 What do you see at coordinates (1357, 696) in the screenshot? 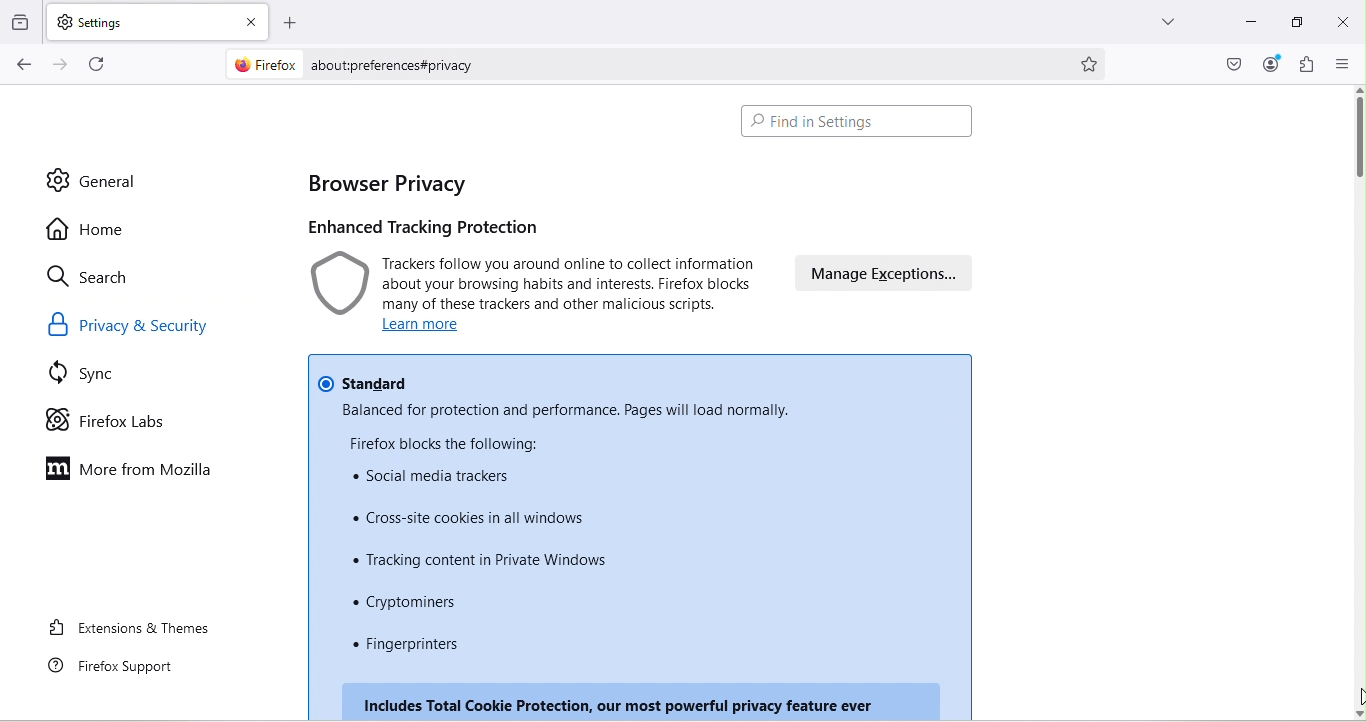
I see `Cursor` at bounding box center [1357, 696].